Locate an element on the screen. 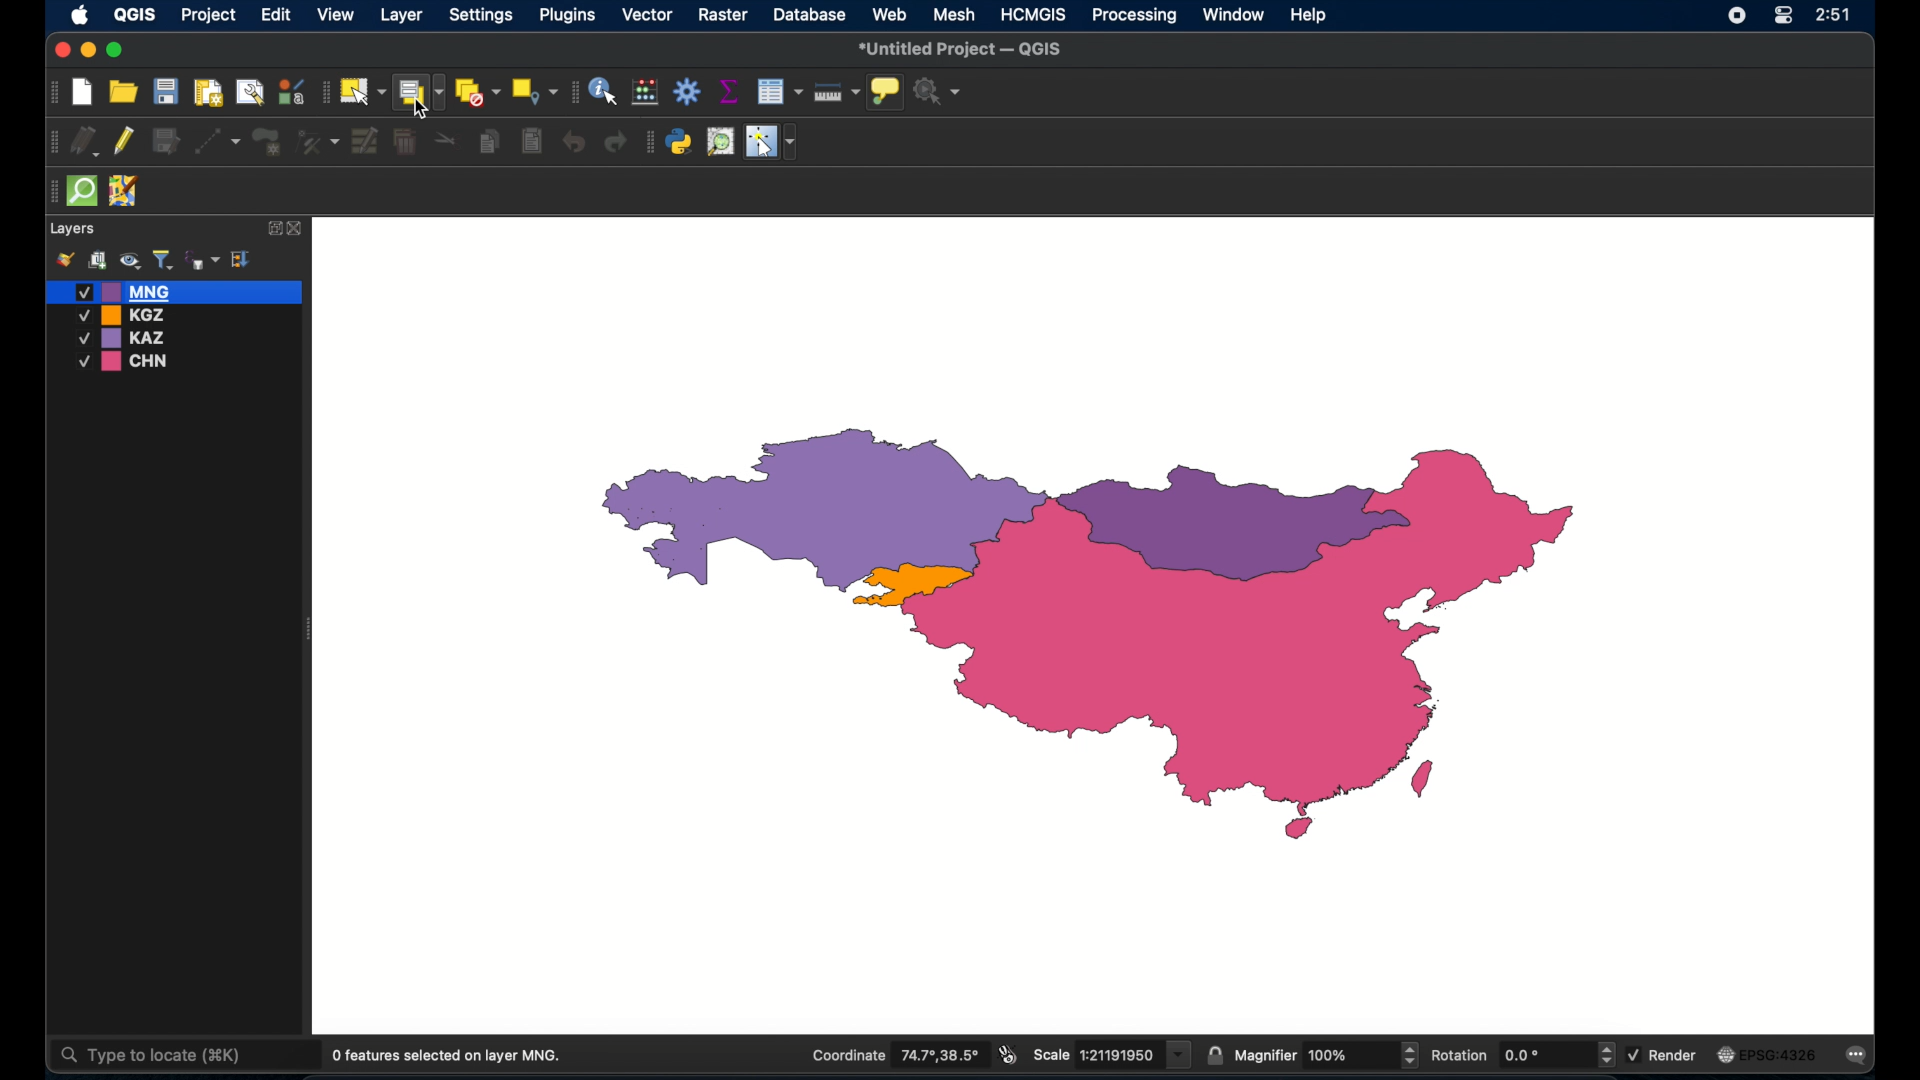 This screenshot has width=1920, height=1080. copy is located at coordinates (492, 141).